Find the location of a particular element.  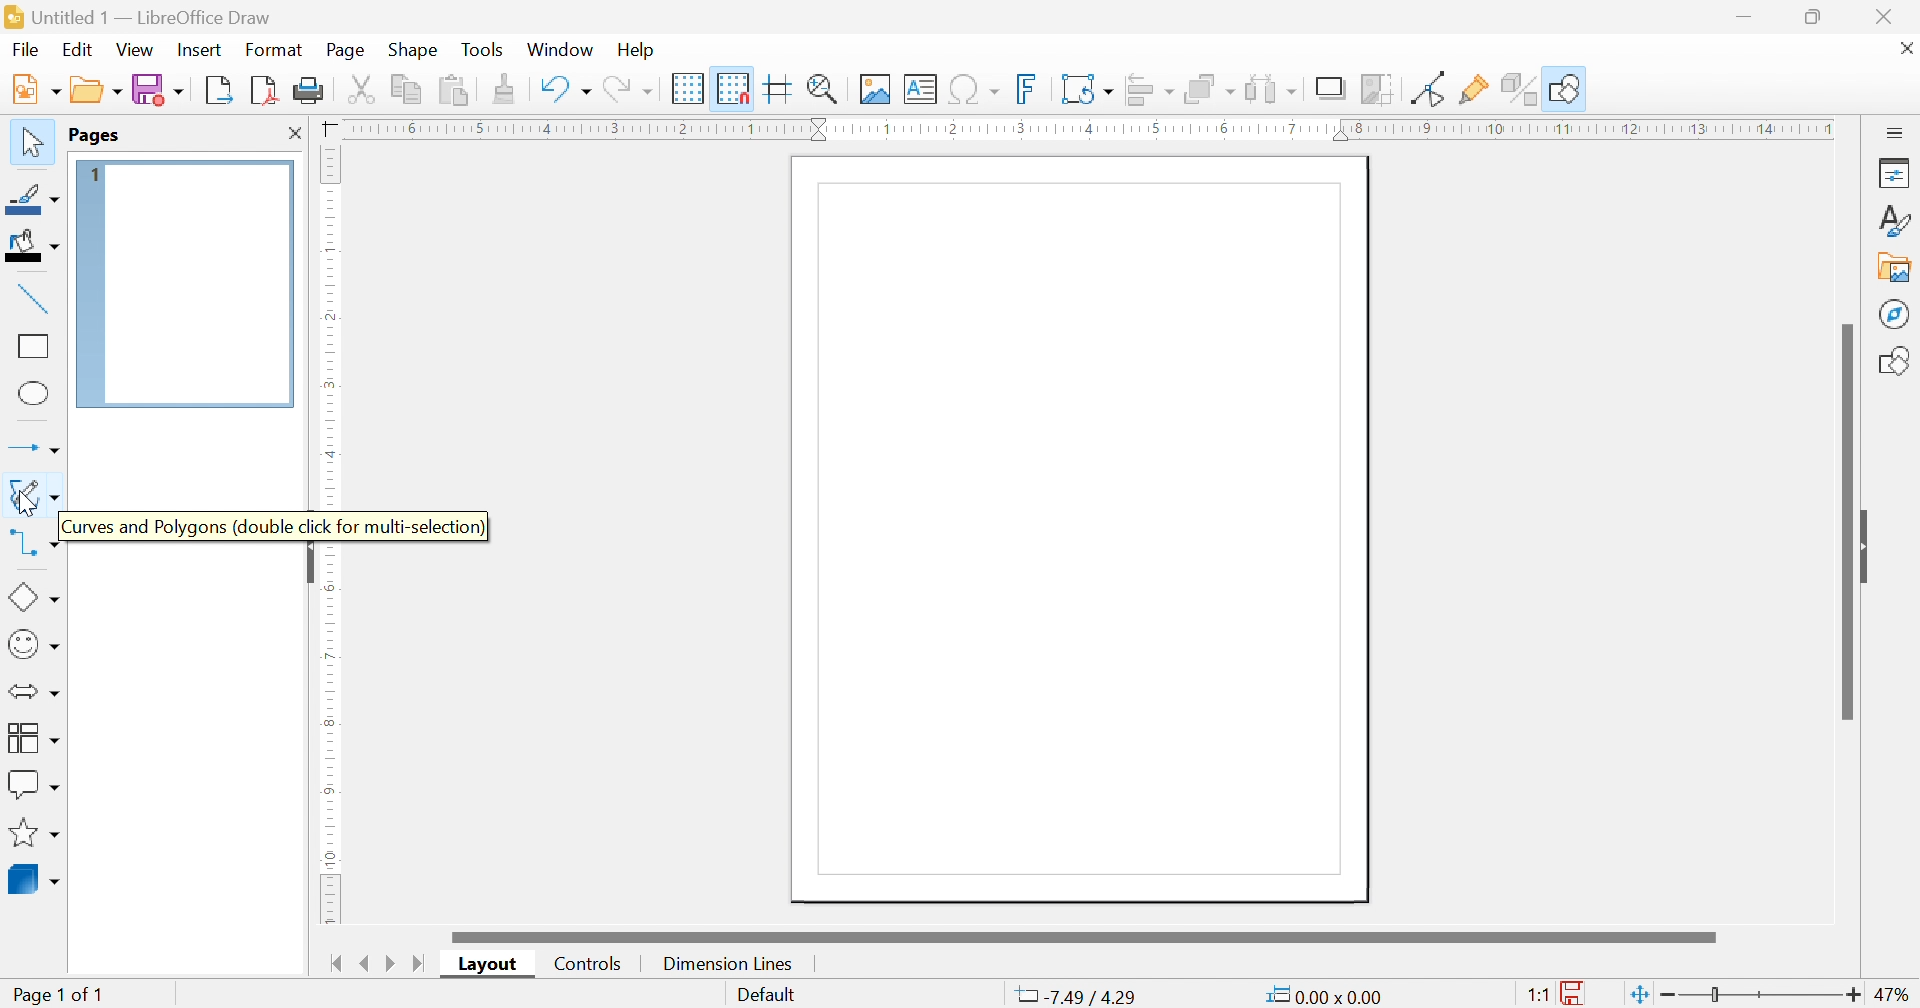

next/previous is located at coordinates (378, 964).